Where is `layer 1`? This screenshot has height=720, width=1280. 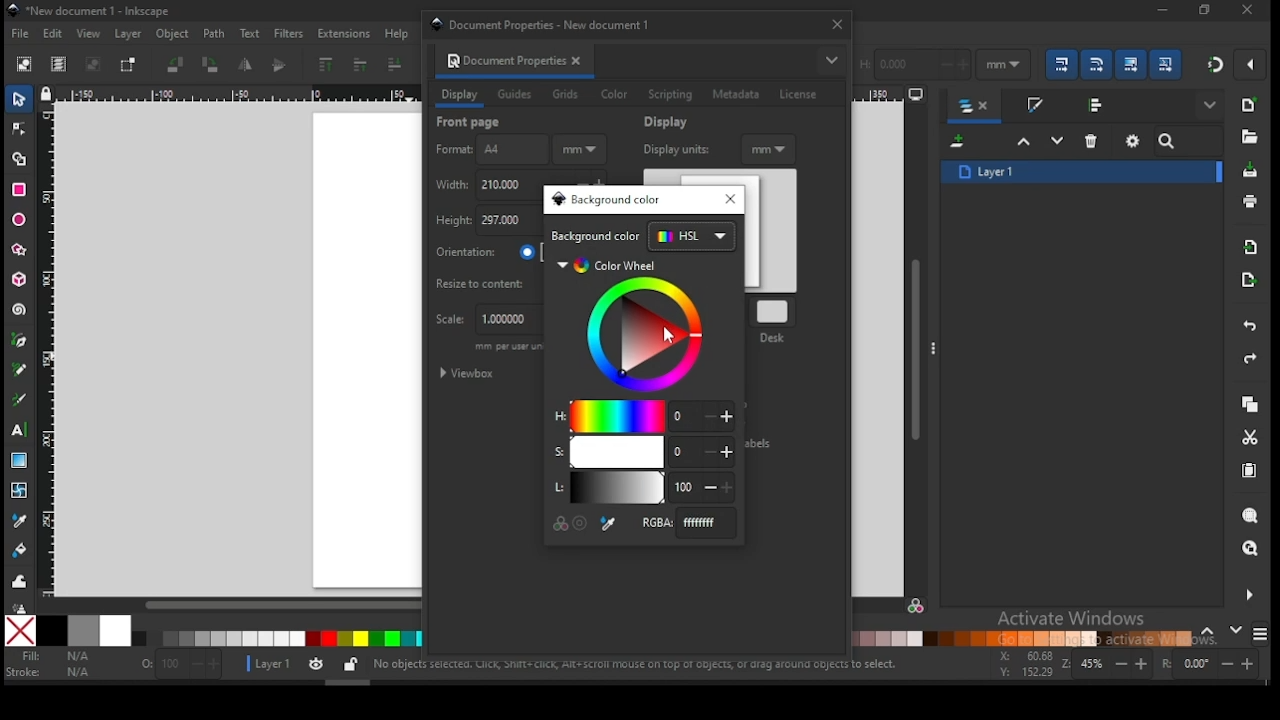 layer 1 is located at coordinates (1082, 171).